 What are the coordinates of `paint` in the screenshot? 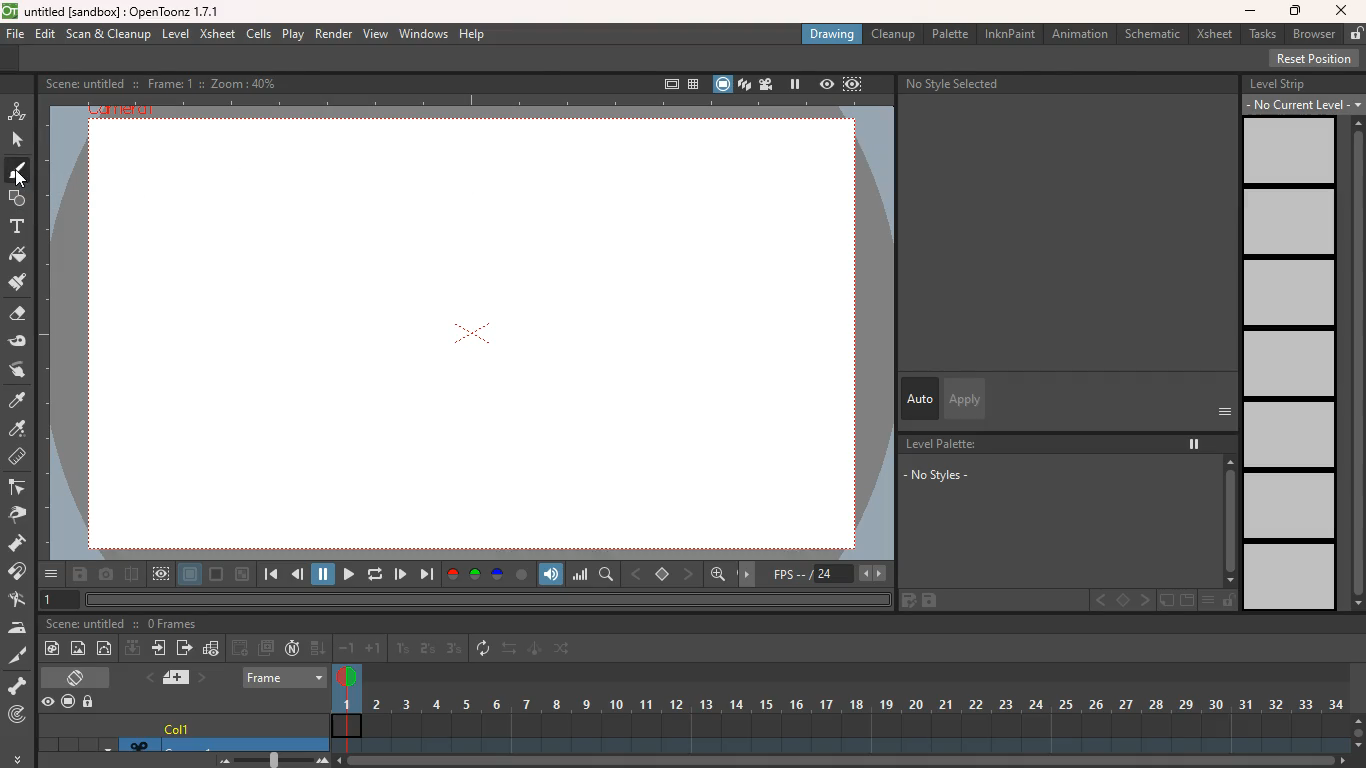 It's located at (20, 257).